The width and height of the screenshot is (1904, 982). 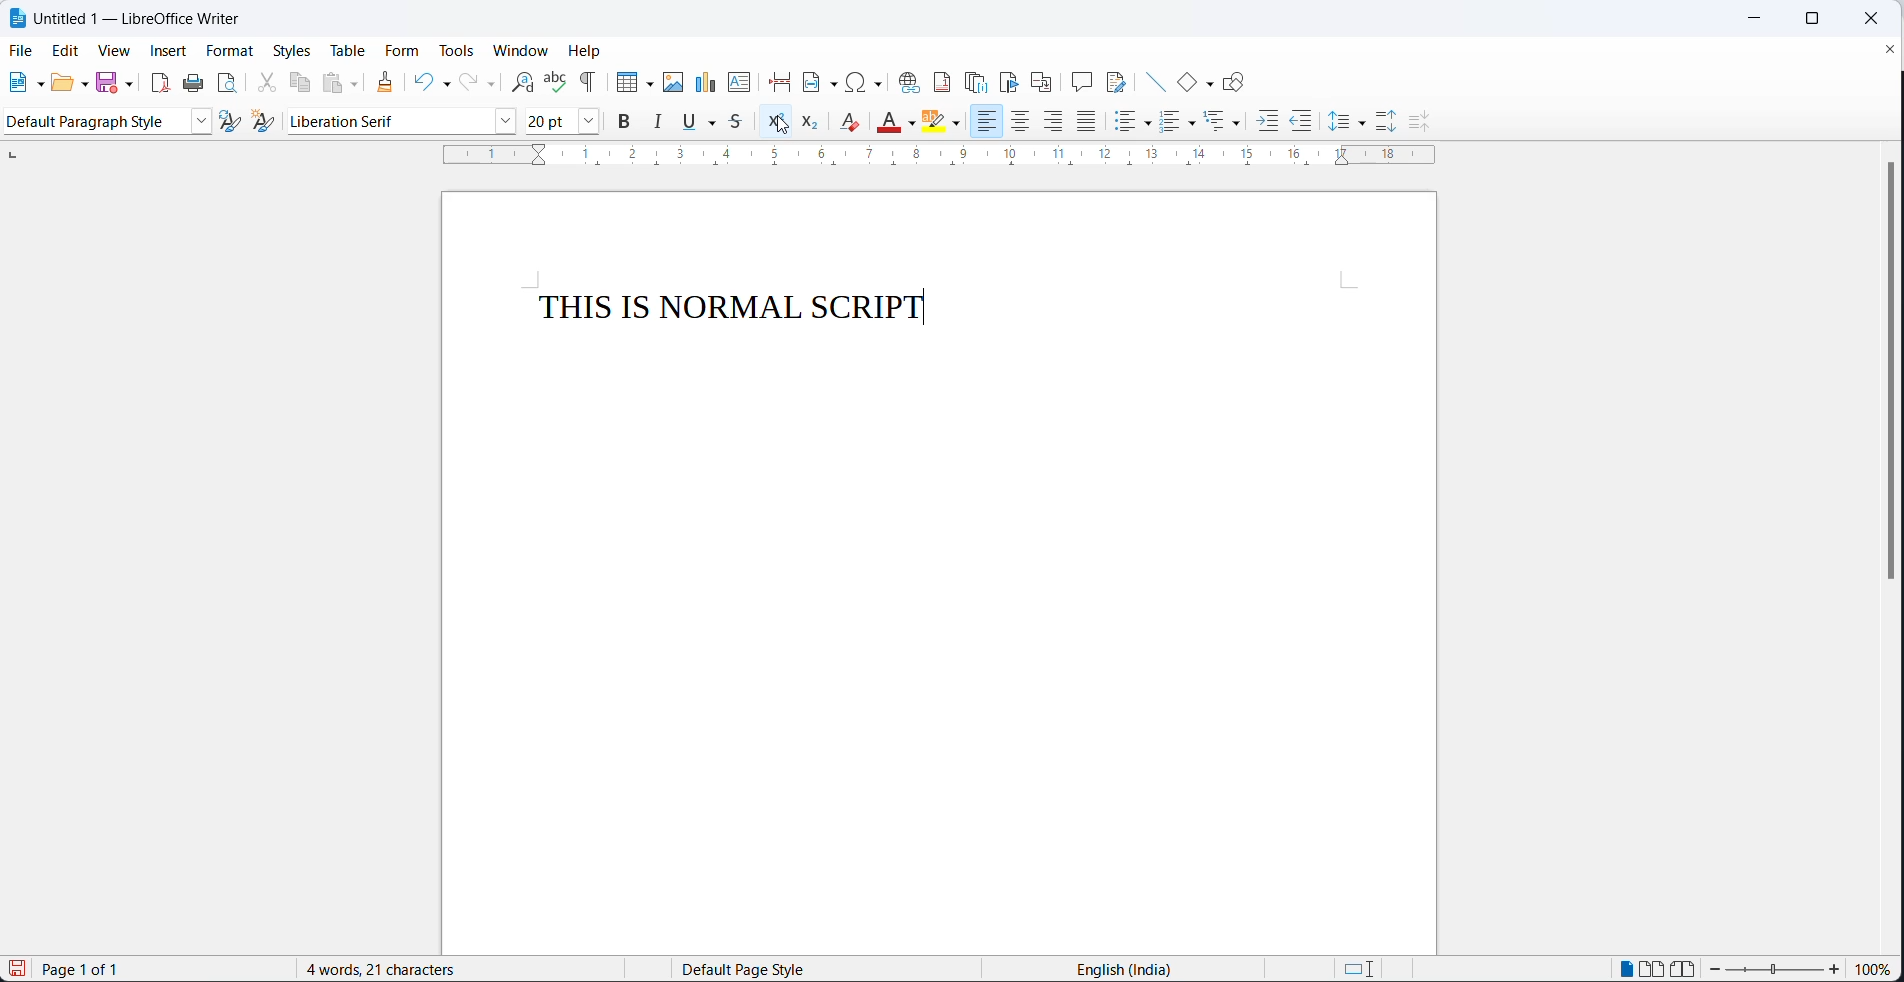 What do you see at coordinates (467, 83) in the screenshot?
I see `redo` at bounding box center [467, 83].